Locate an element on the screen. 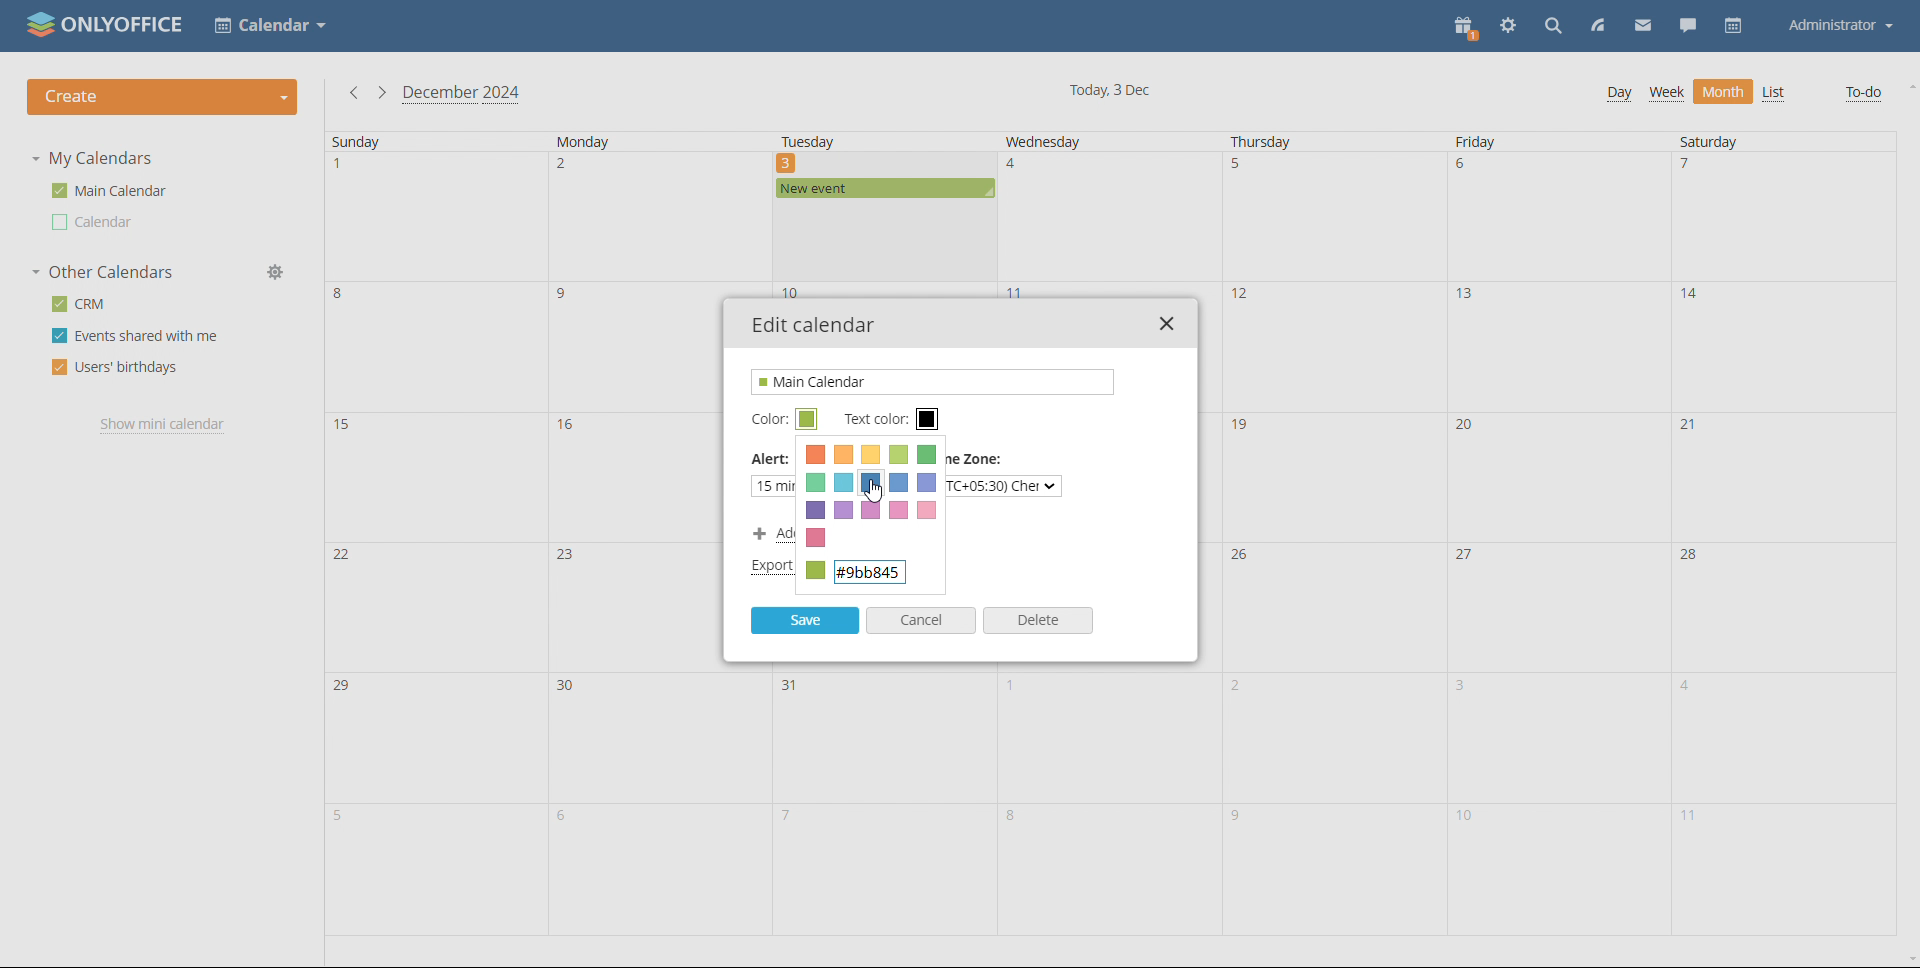 The image size is (1920, 968). previous month is located at coordinates (351, 93).